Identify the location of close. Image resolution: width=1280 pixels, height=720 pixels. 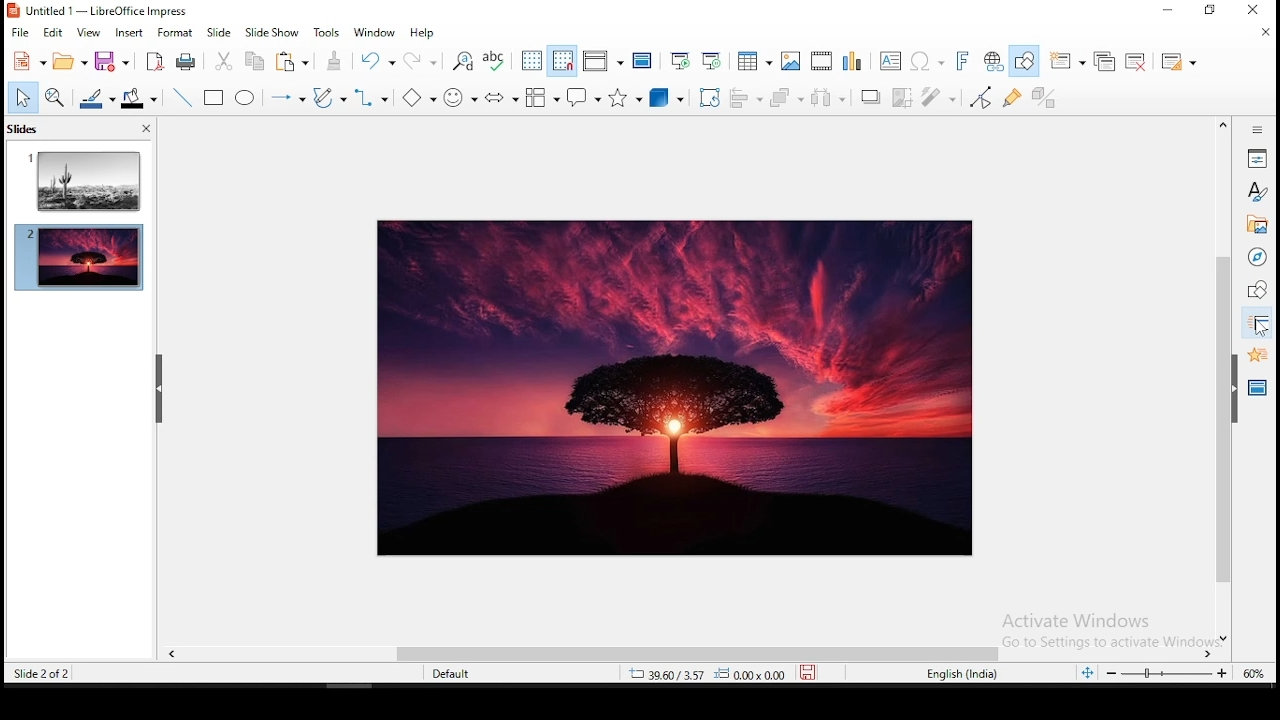
(1262, 32).